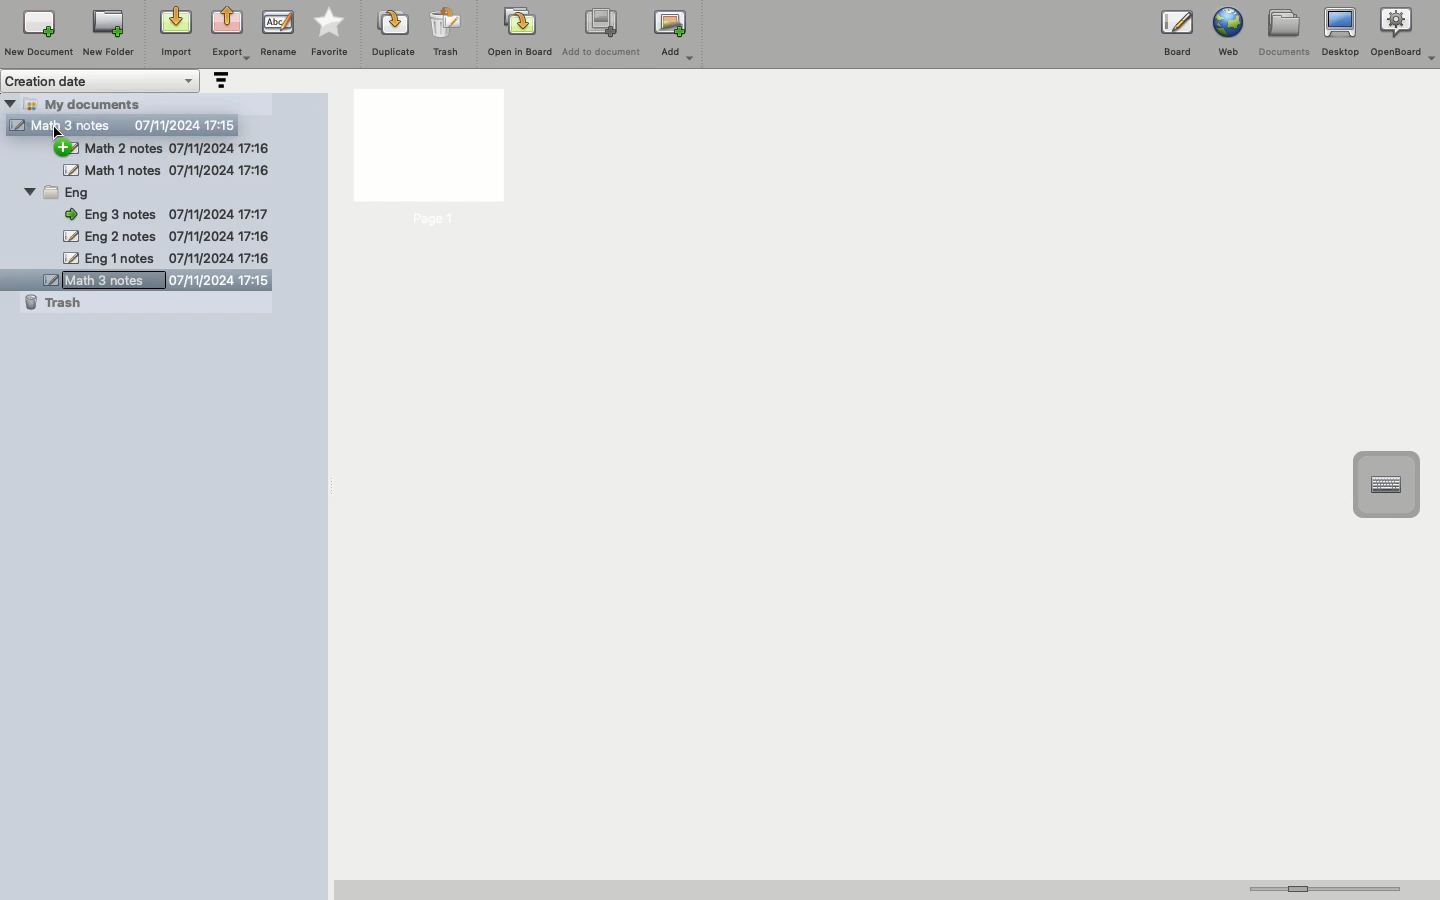  What do you see at coordinates (427, 159) in the screenshot?
I see `Page 1` at bounding box center [427, 159].